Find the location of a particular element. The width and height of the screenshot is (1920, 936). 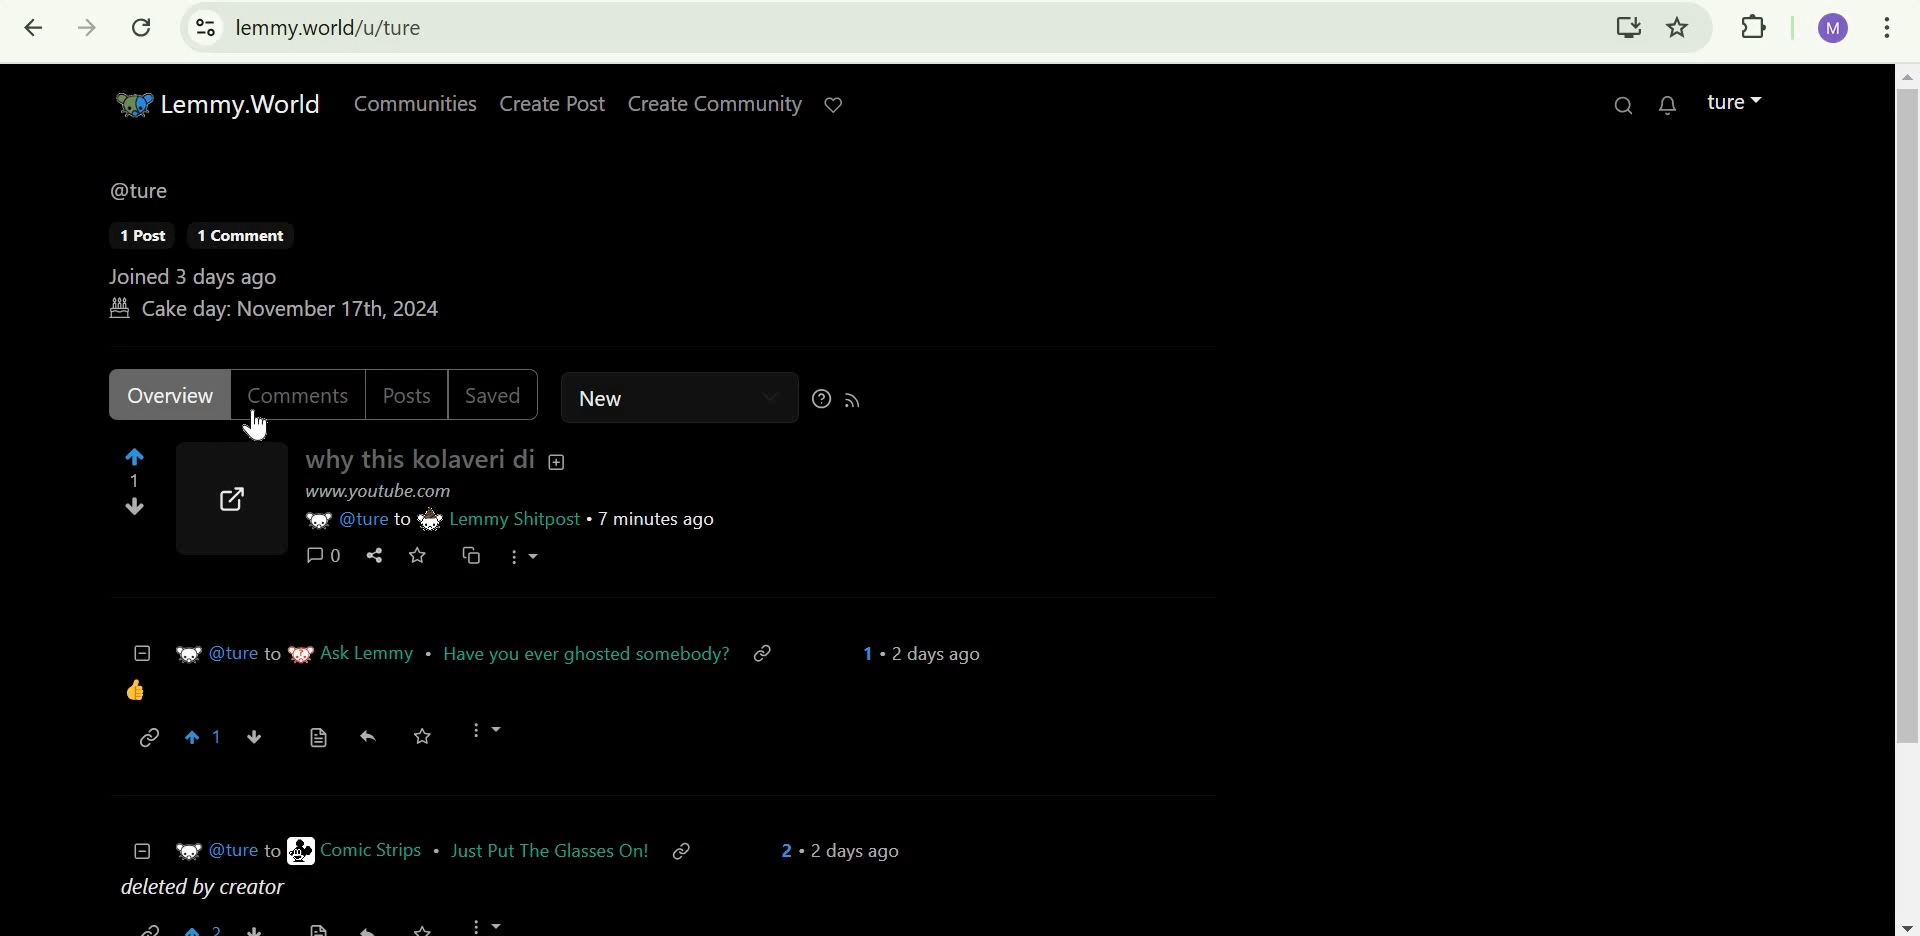

bookmark this tab is located at coordinates (1679, 27).